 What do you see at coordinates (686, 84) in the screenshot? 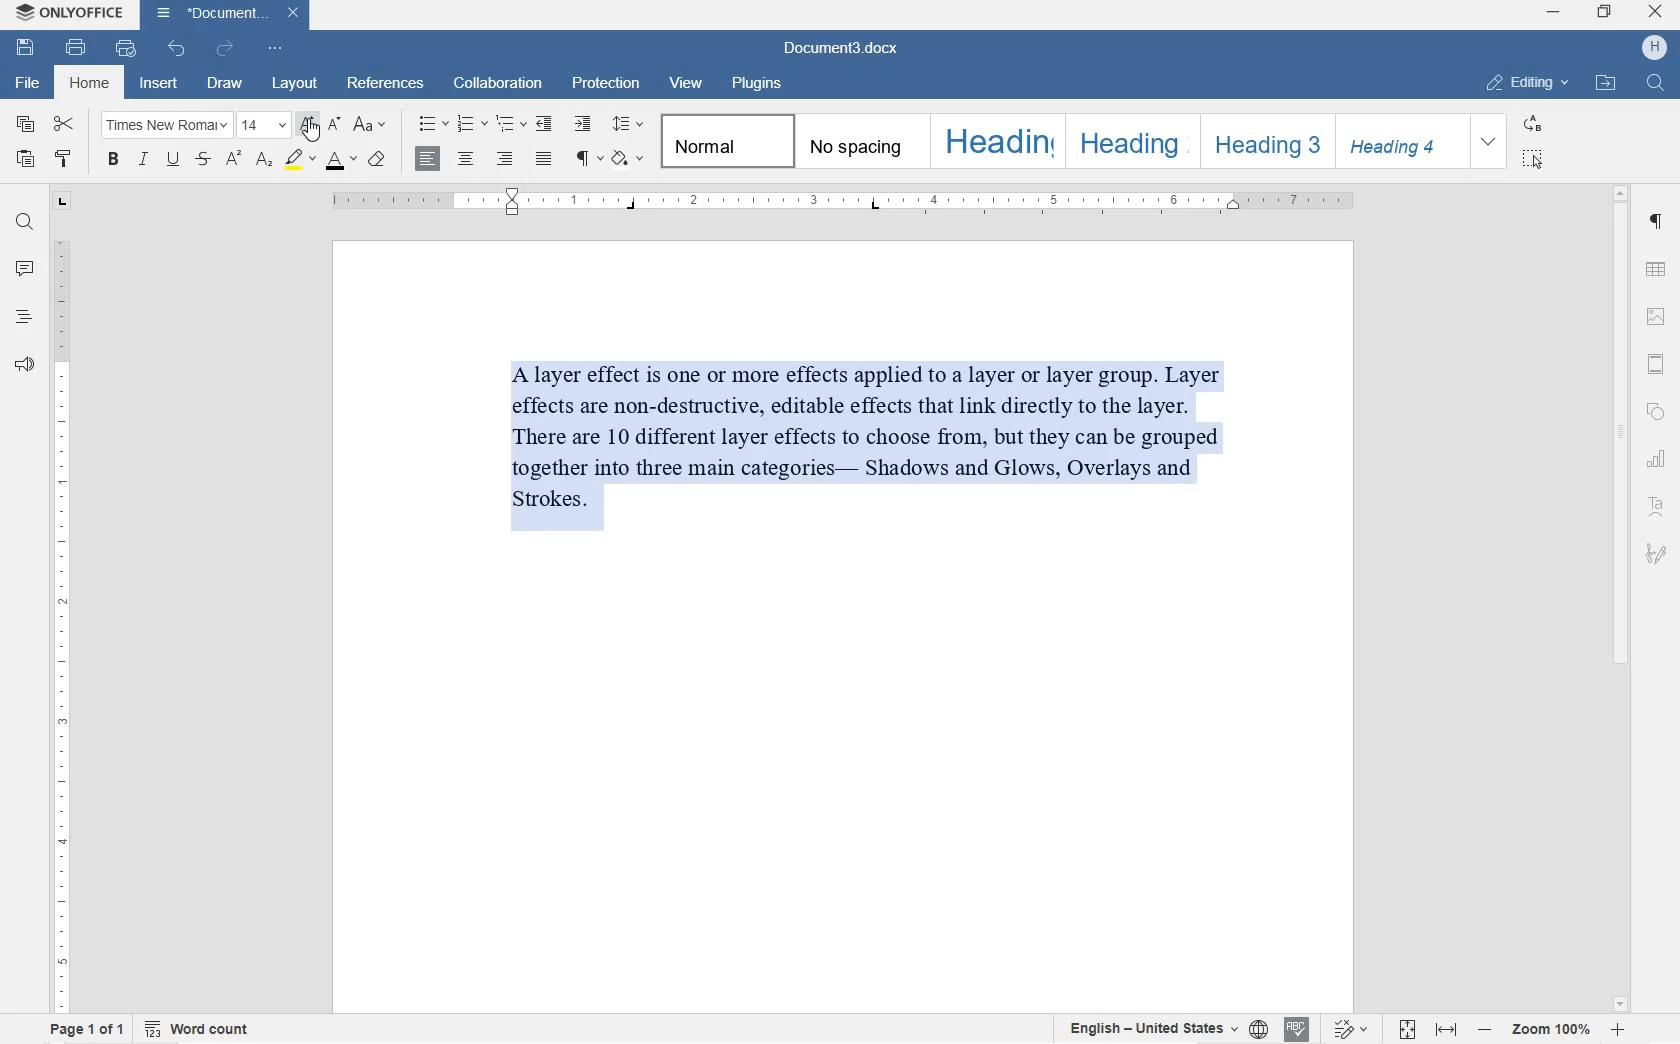
I see `view` at bounding box center [686, 84].